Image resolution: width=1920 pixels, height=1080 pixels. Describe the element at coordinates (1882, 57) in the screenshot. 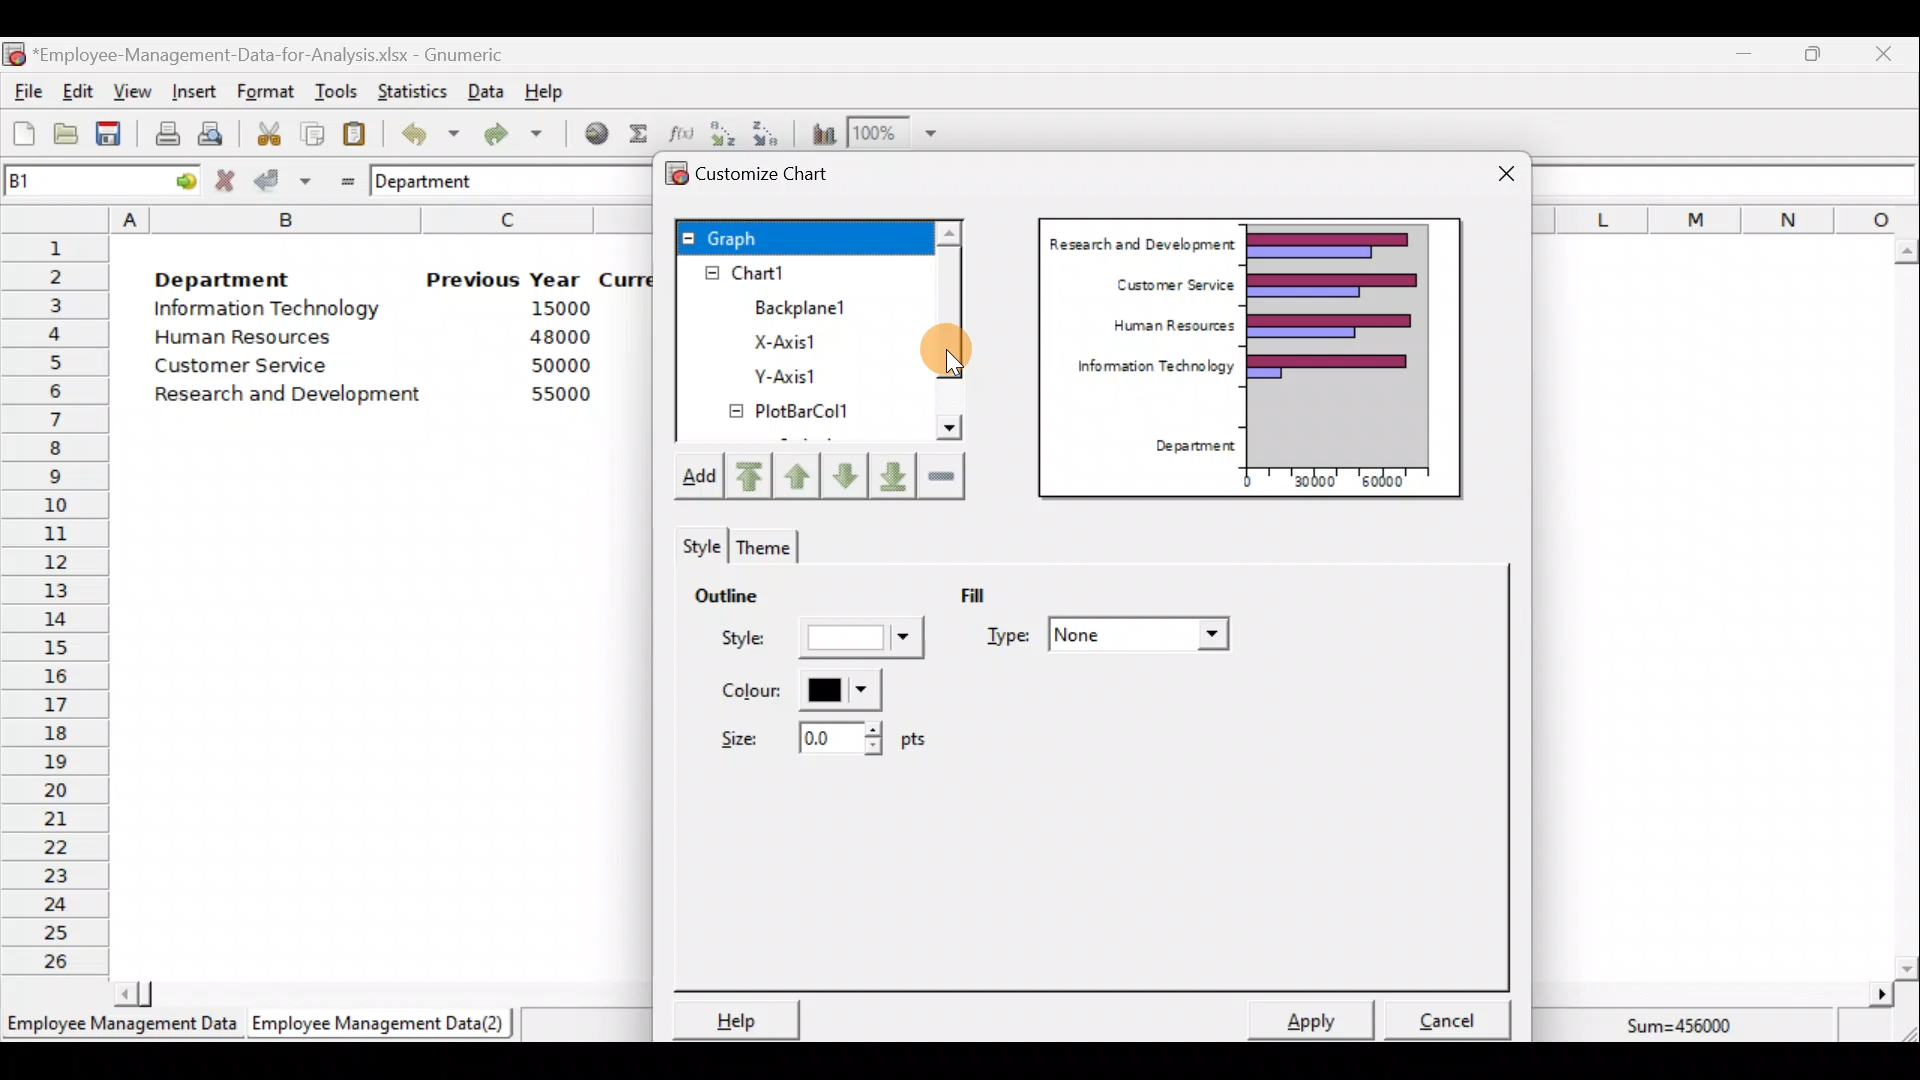

I see `Close` at that location.